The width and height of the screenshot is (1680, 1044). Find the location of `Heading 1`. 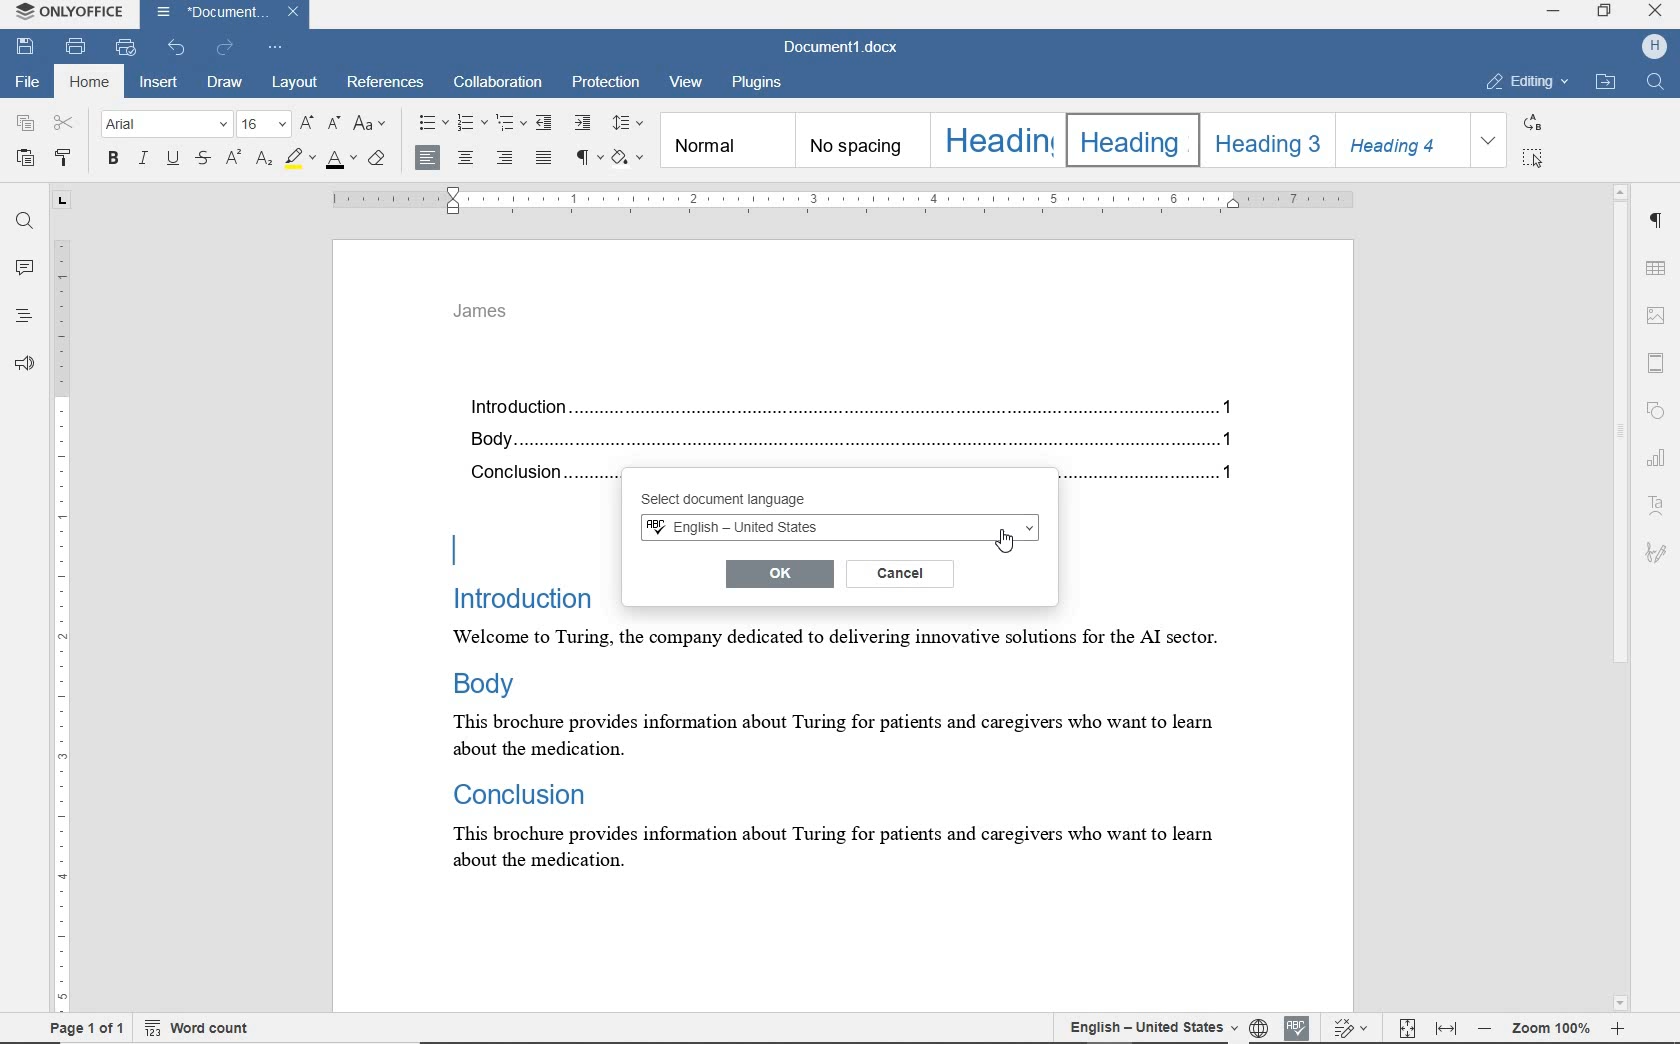

Heading 1 is located at coordinates (995, 140).